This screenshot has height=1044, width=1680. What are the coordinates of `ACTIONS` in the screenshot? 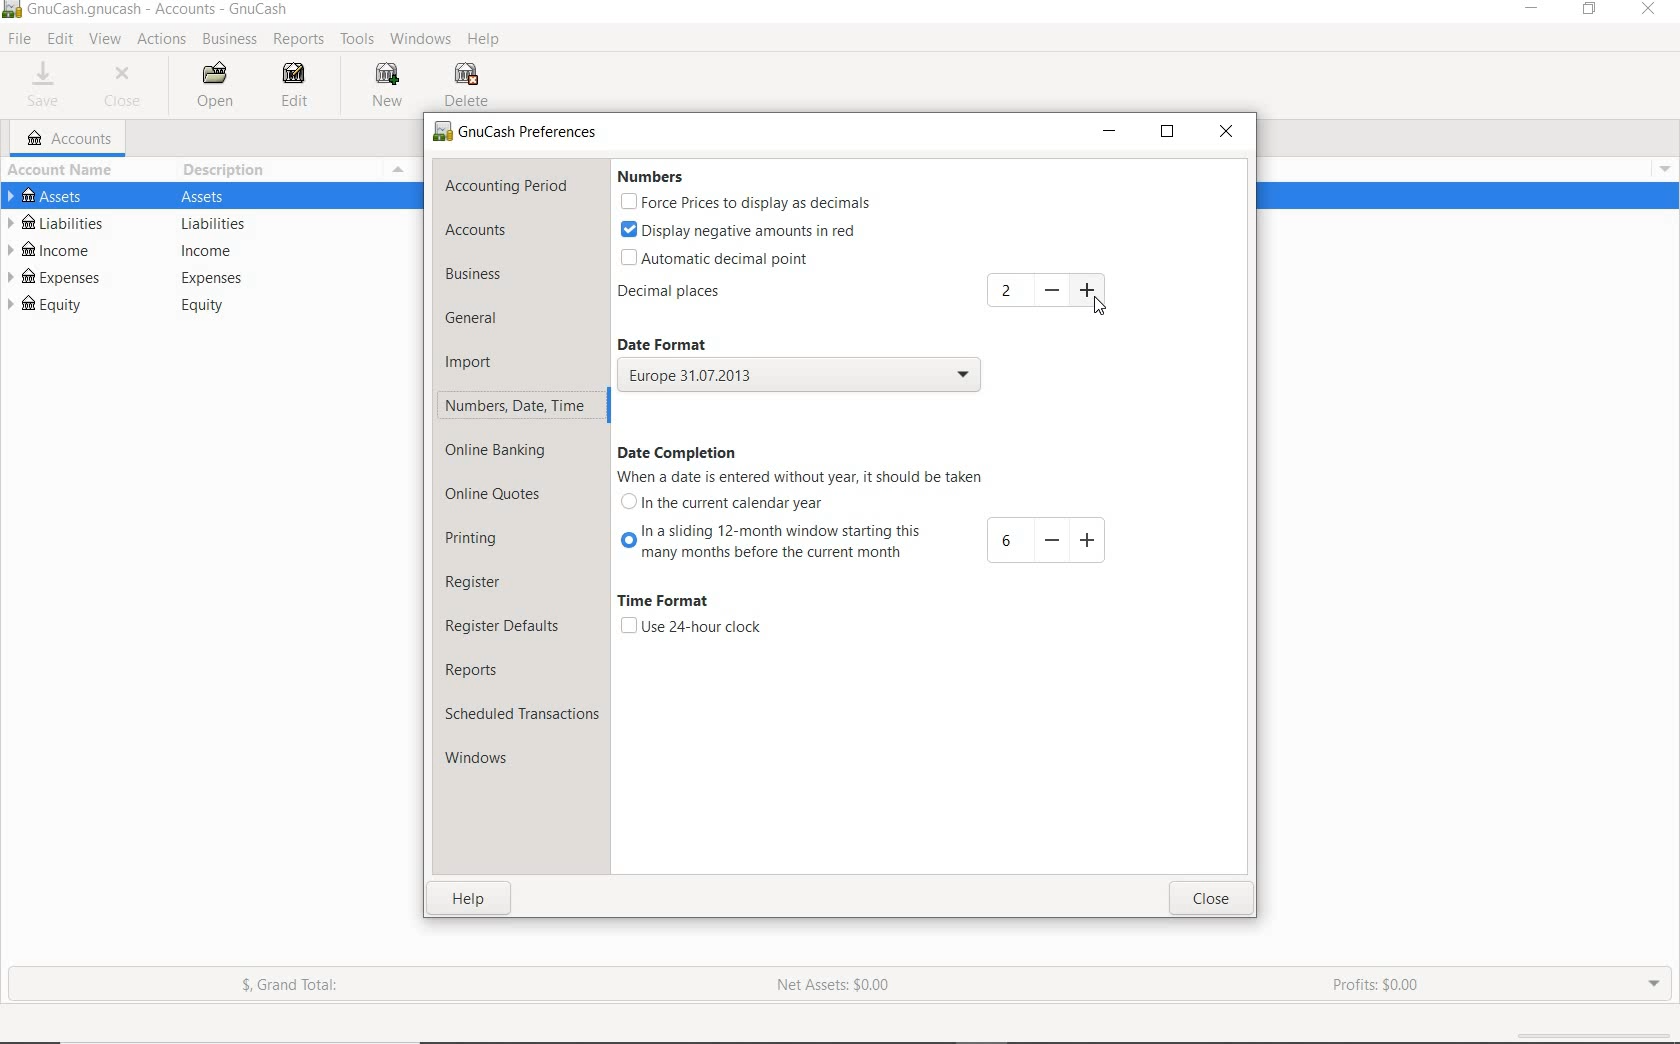 It's located at (163, 39).